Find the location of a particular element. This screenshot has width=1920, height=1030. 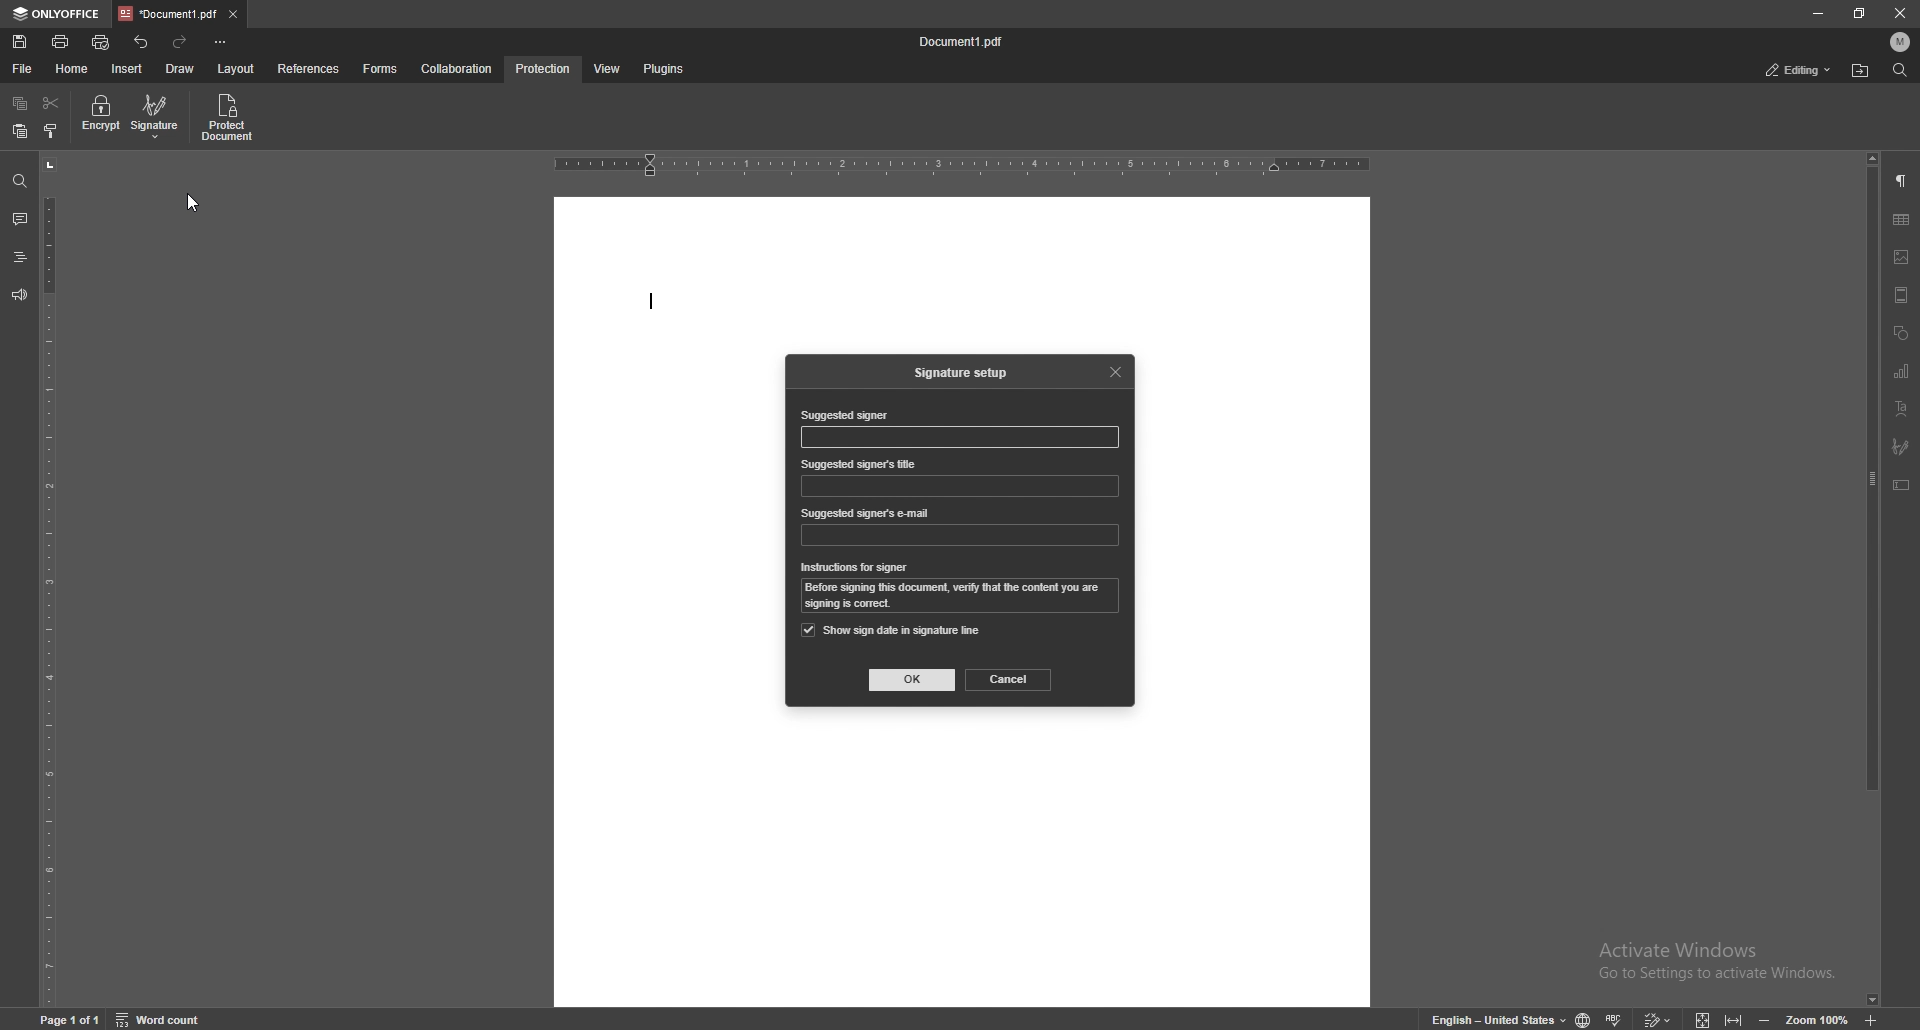

track changes is located at coordinates (1654, 1017).